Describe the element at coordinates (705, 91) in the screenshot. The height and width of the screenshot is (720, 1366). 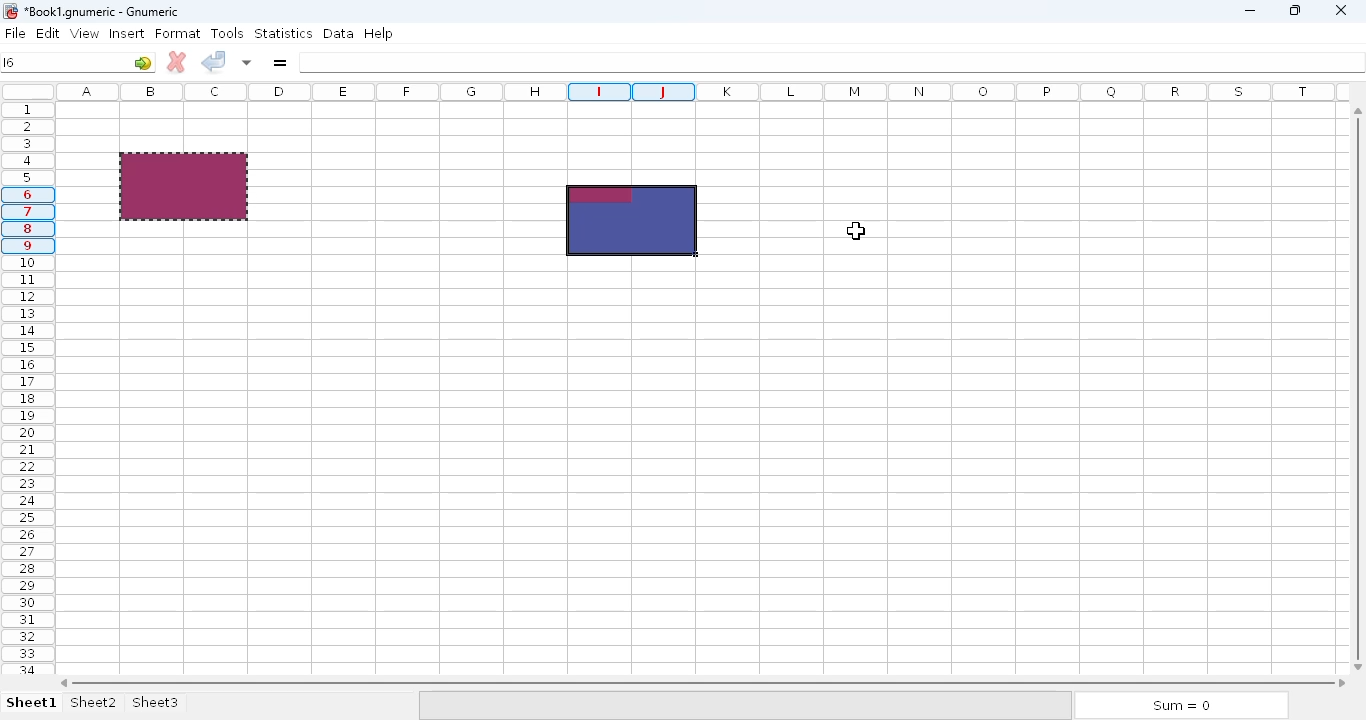
I see `columns` at that location.